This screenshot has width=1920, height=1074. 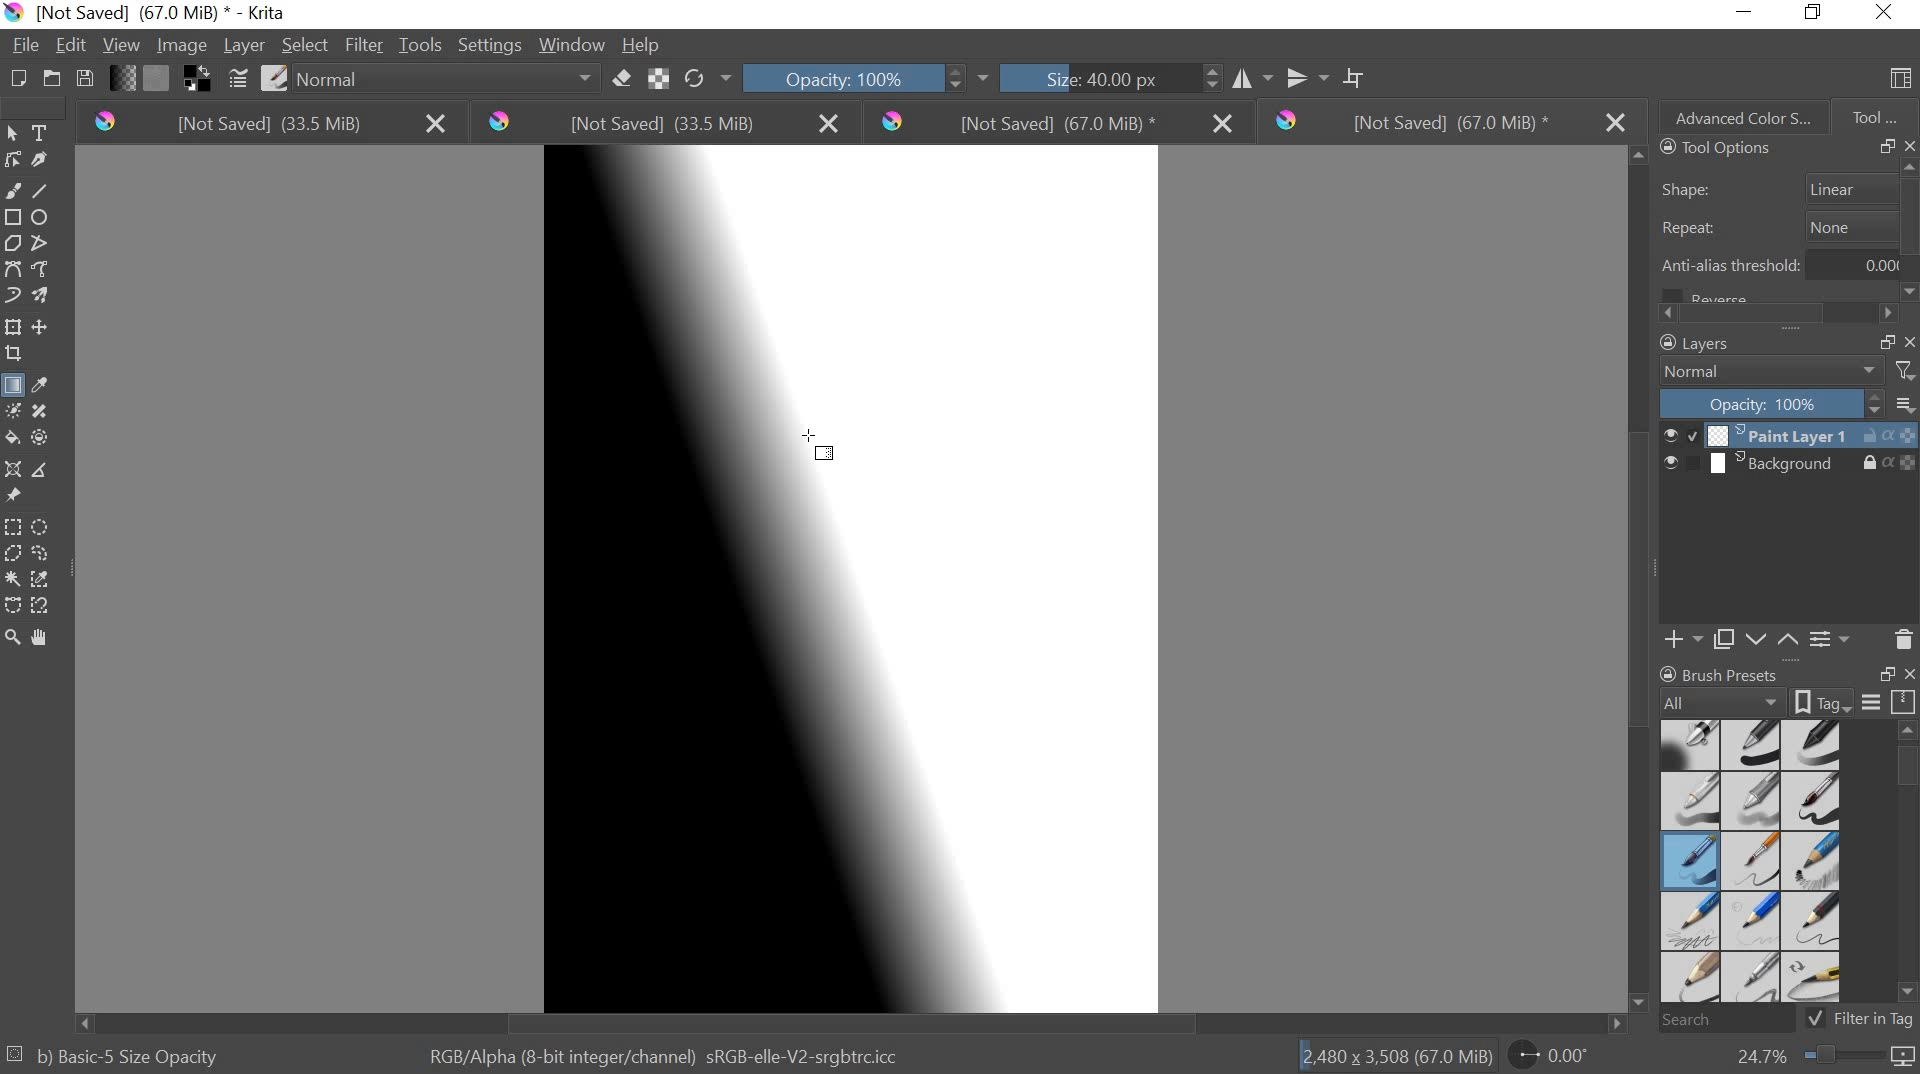 What do you see at coordinates (43, 605) in the screenshot?
I see `magnetic selection` at bounding box center [43, 605].